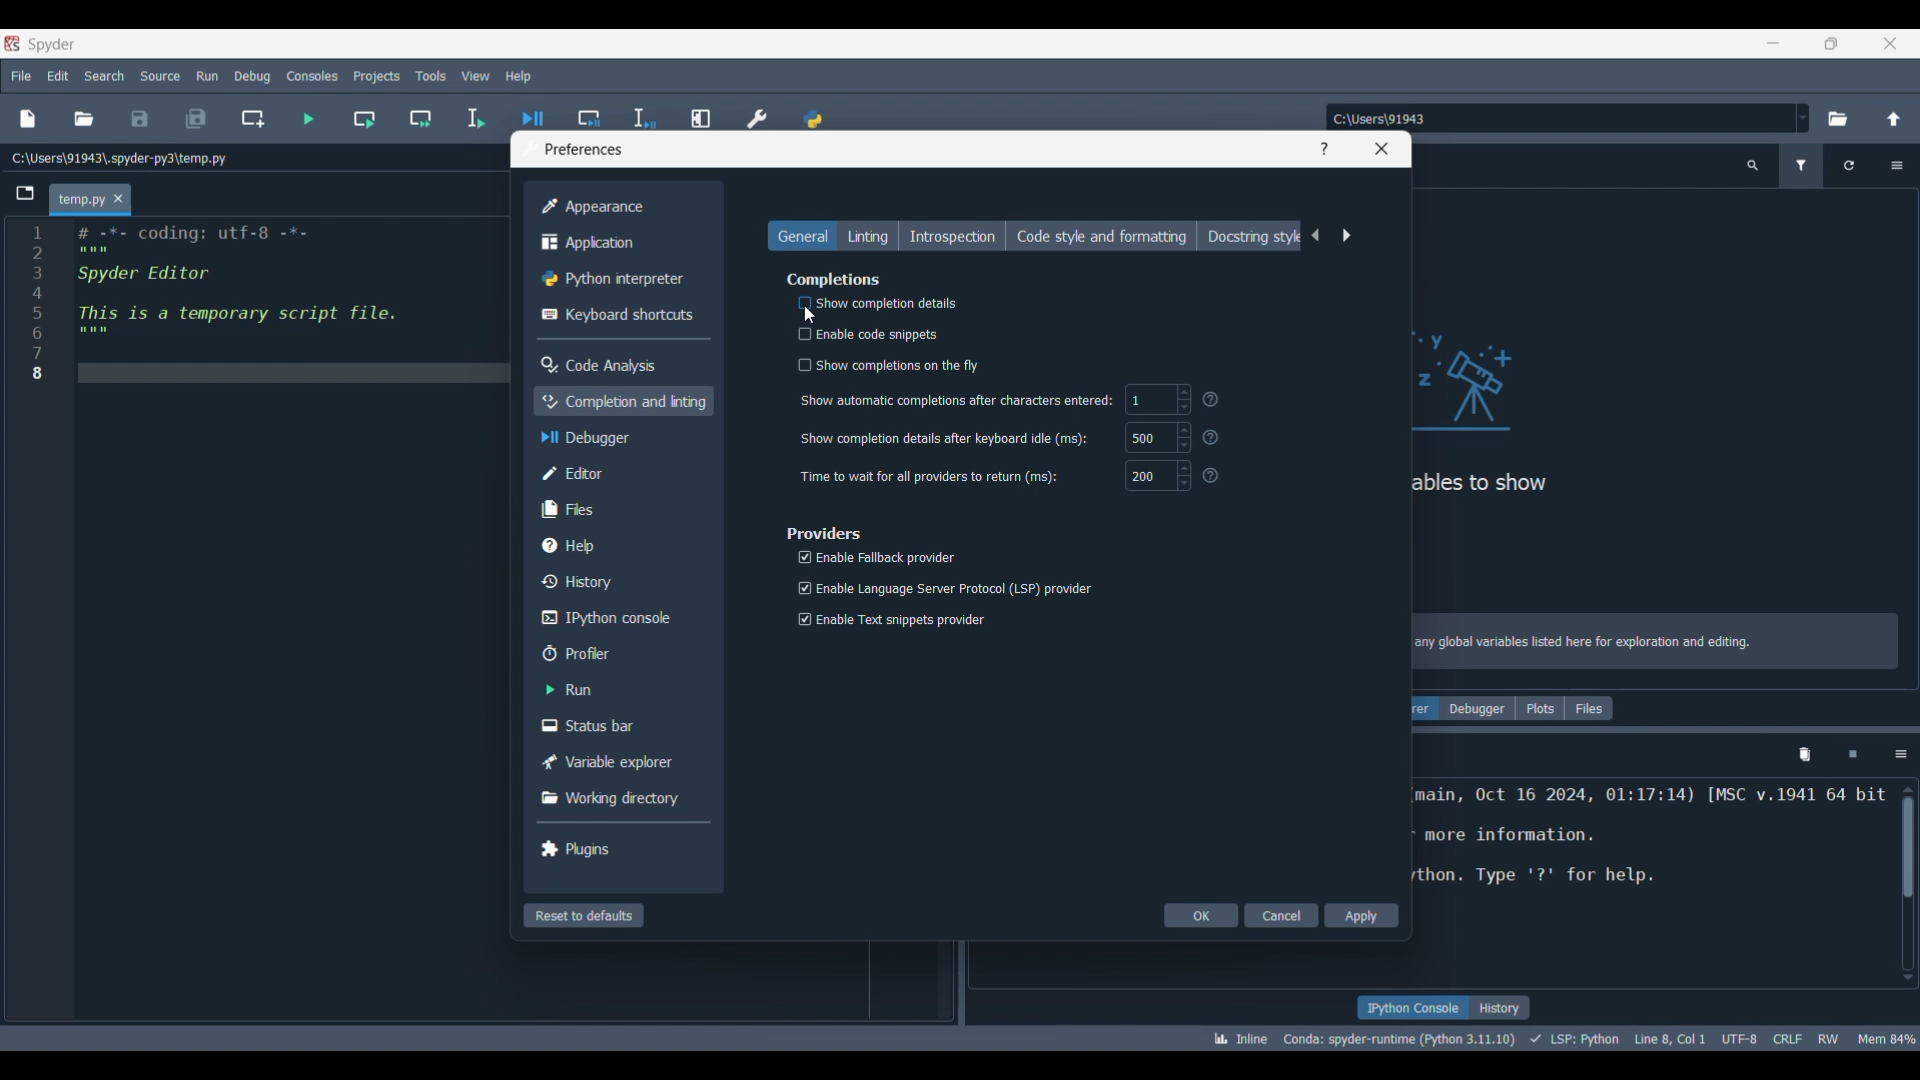 Image resolution: width=1920 pixels, height=1080 pixels. Describe the element at coordinates (476, 76) in the screenshot. I see `View menu` at that location.